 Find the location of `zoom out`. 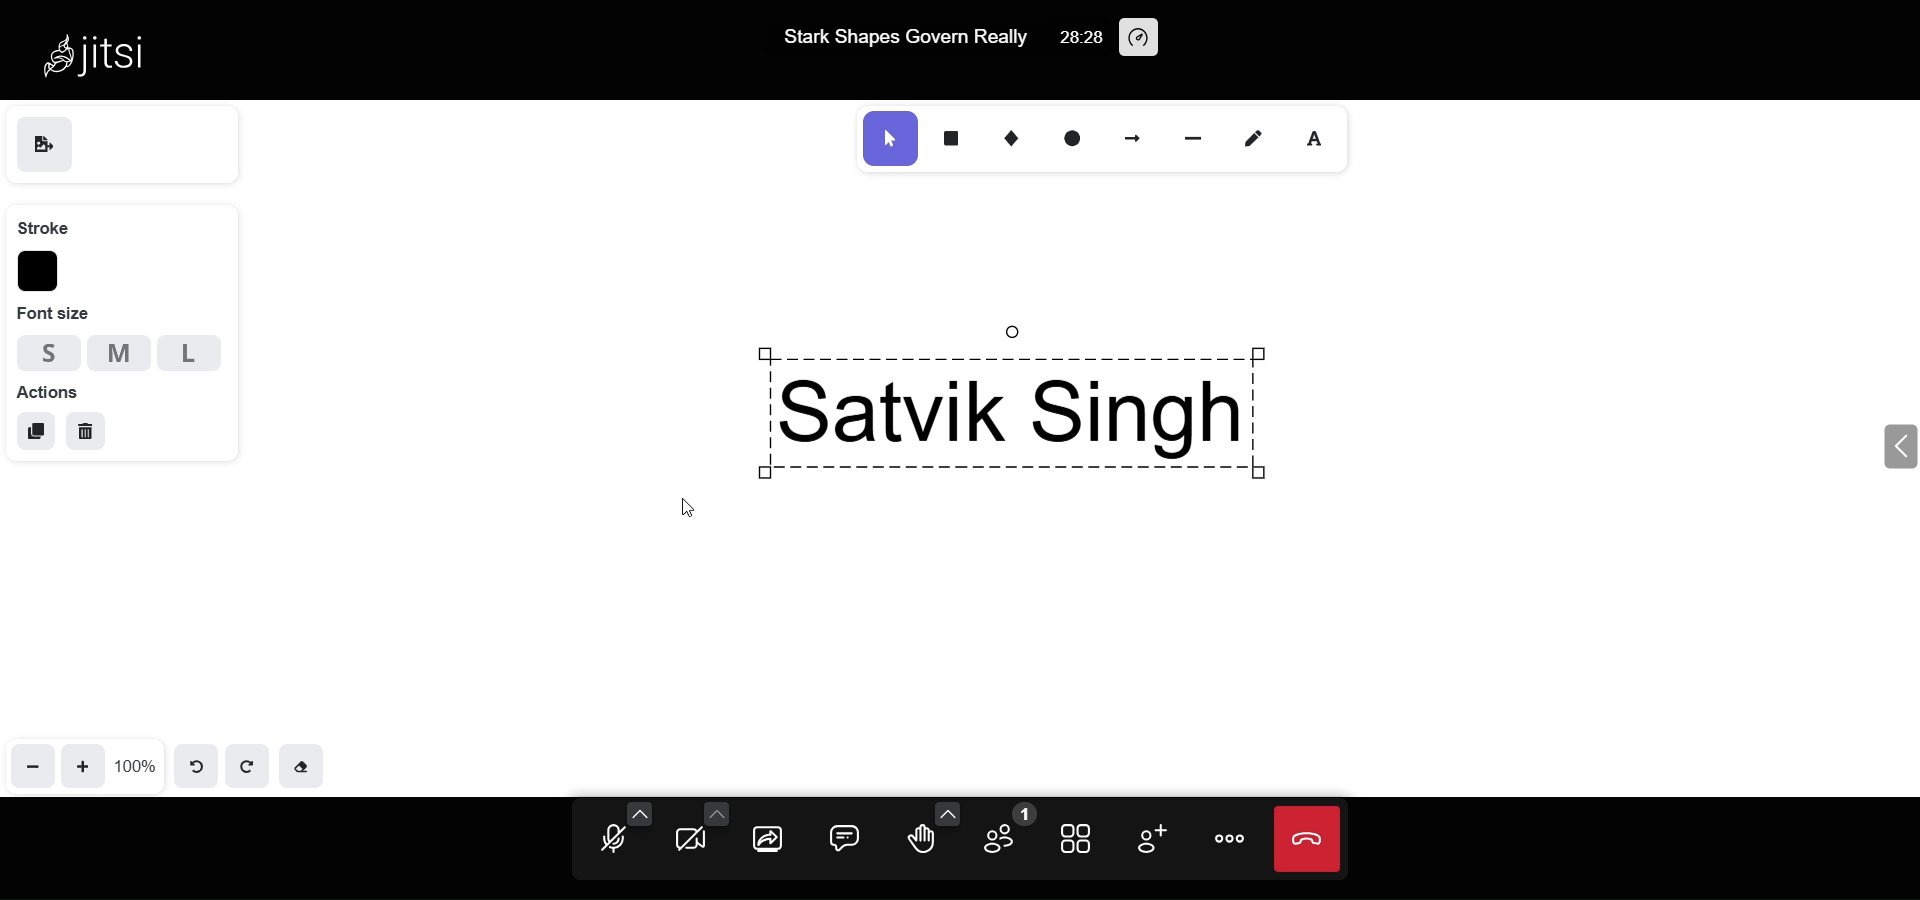

zoom out is located at coordinates (34, 765).